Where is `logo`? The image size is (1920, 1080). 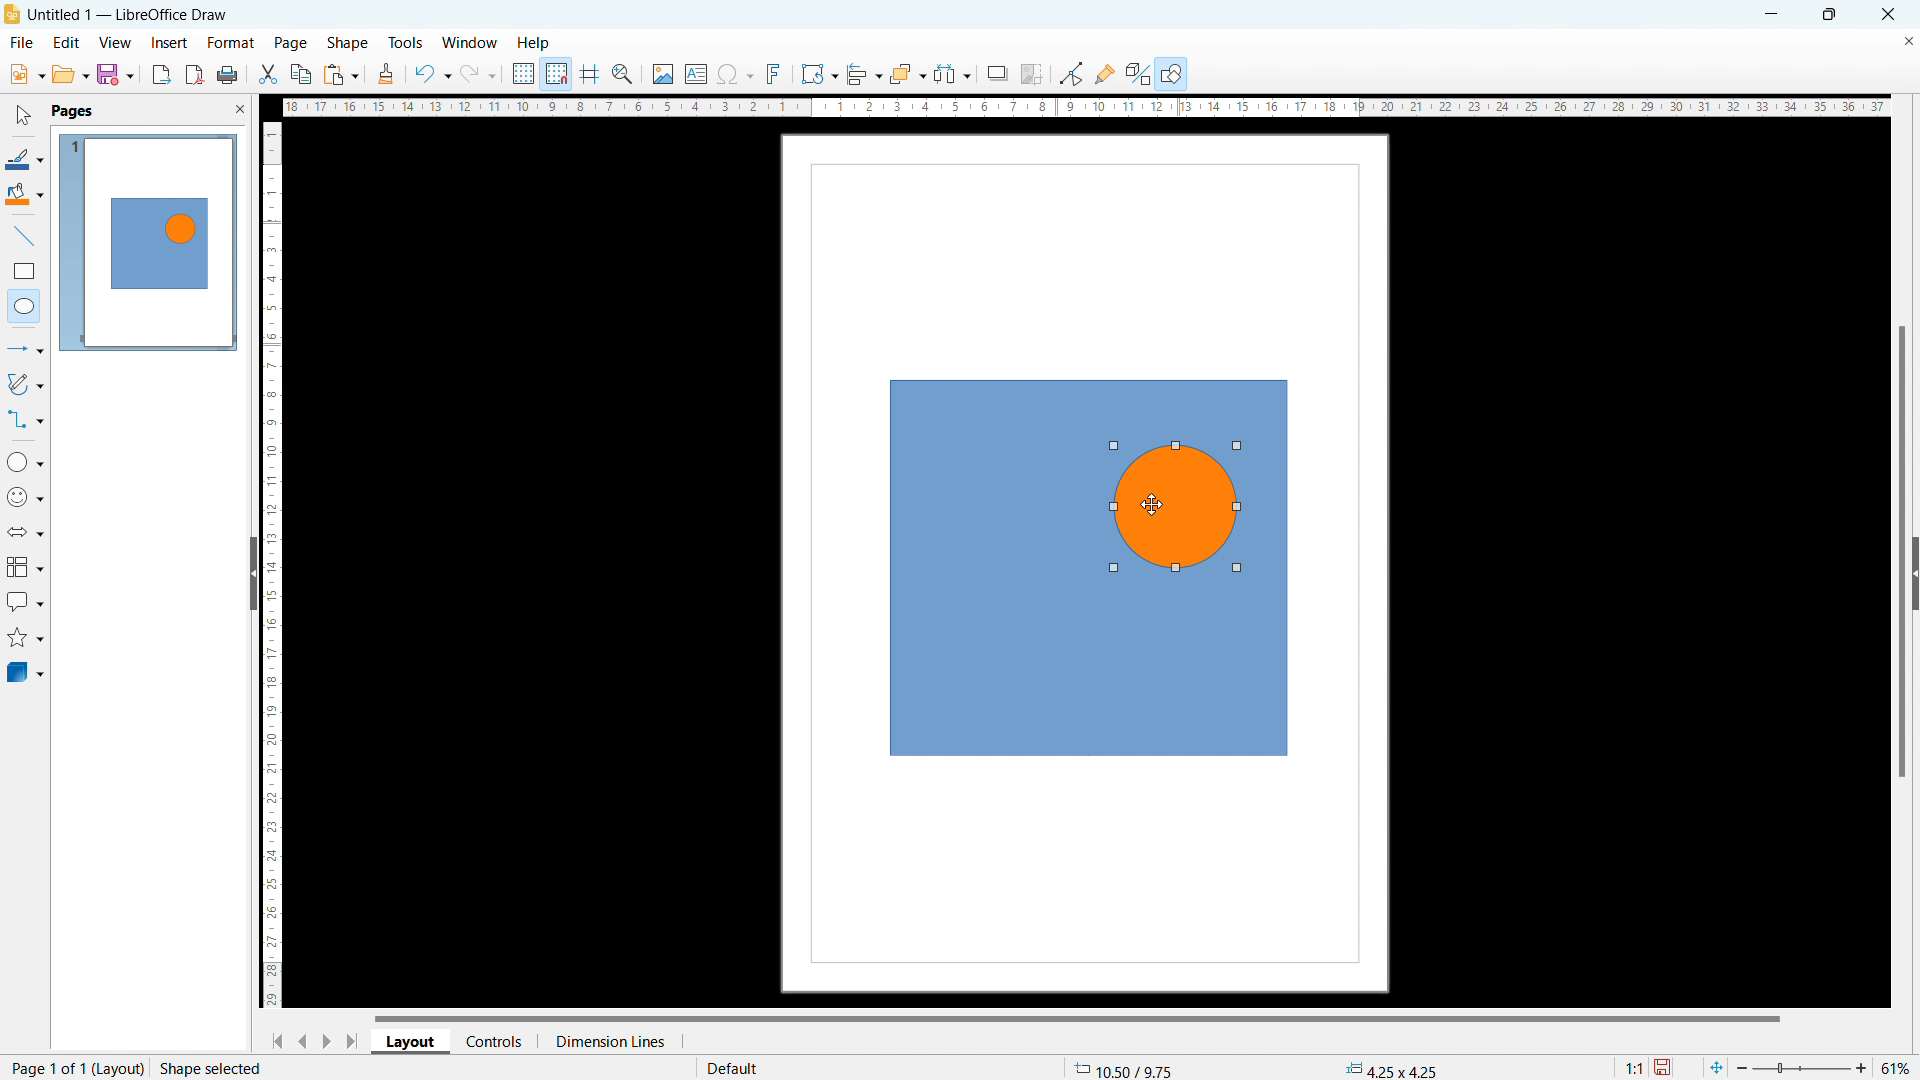 logo is located at coordinates (12, 14).